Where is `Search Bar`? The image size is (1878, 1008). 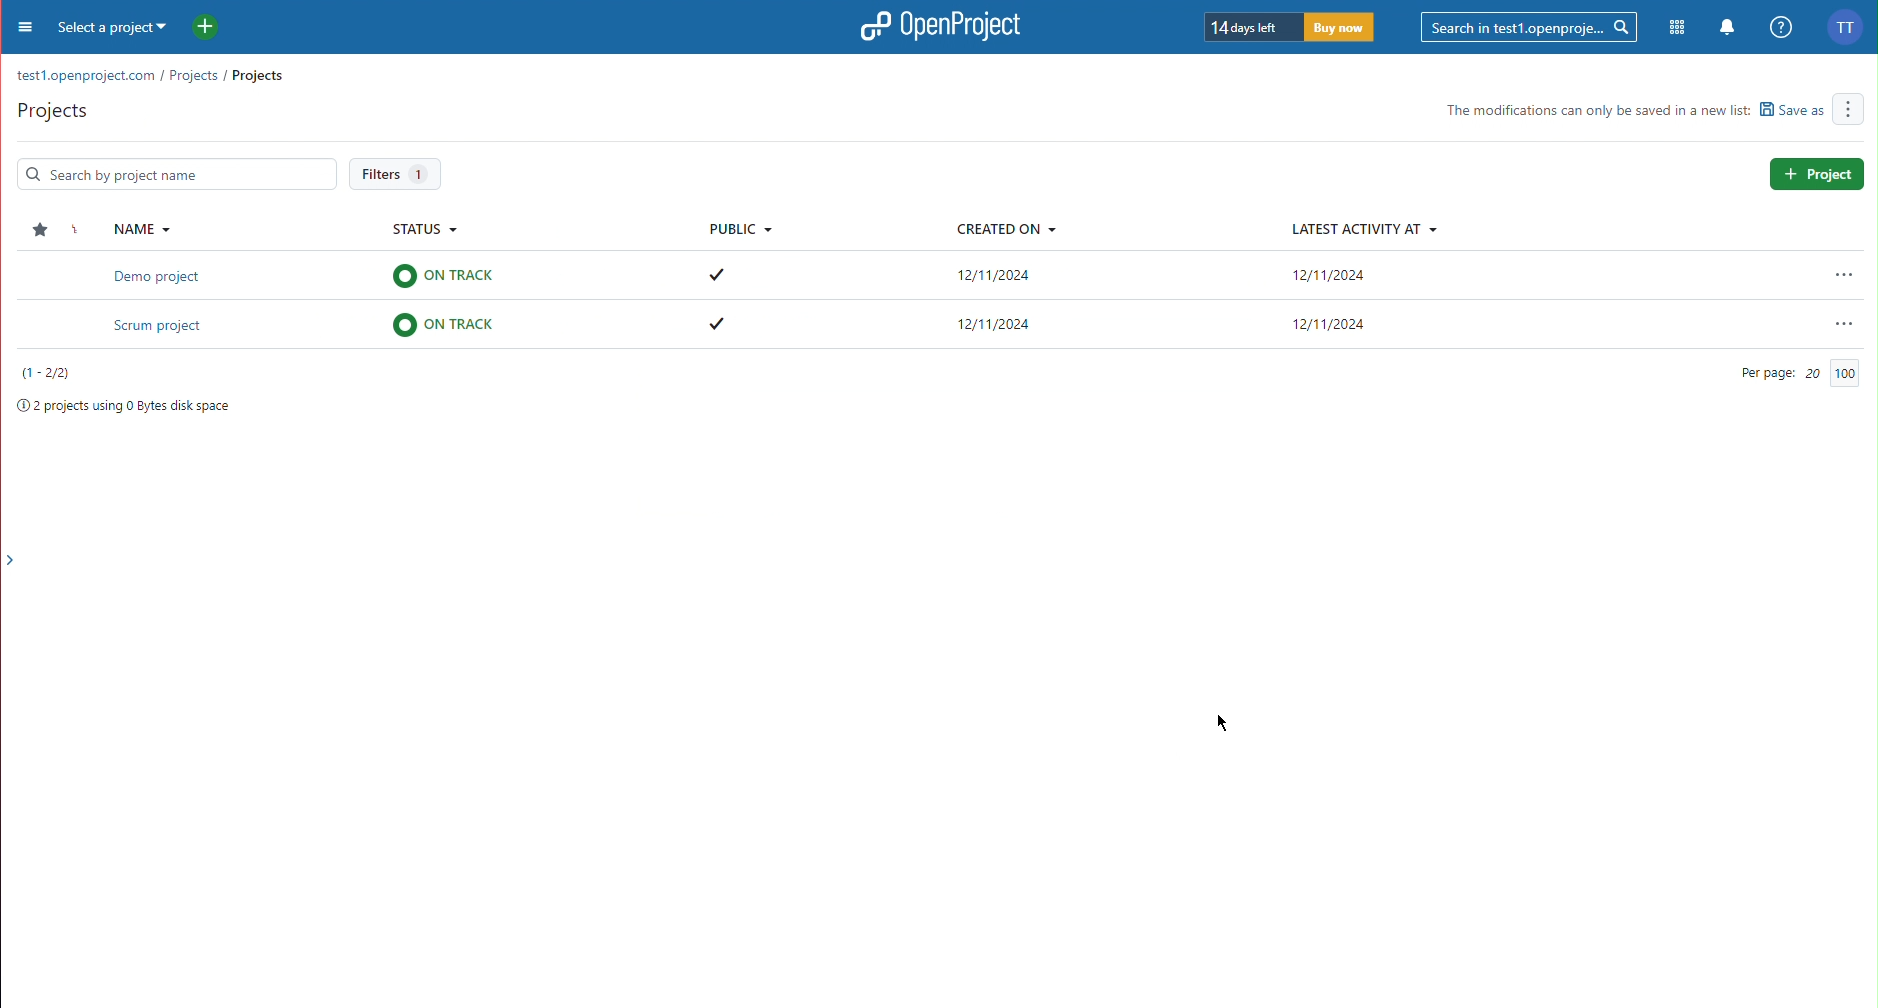
Search Bar is located at coordinates (174, 171).